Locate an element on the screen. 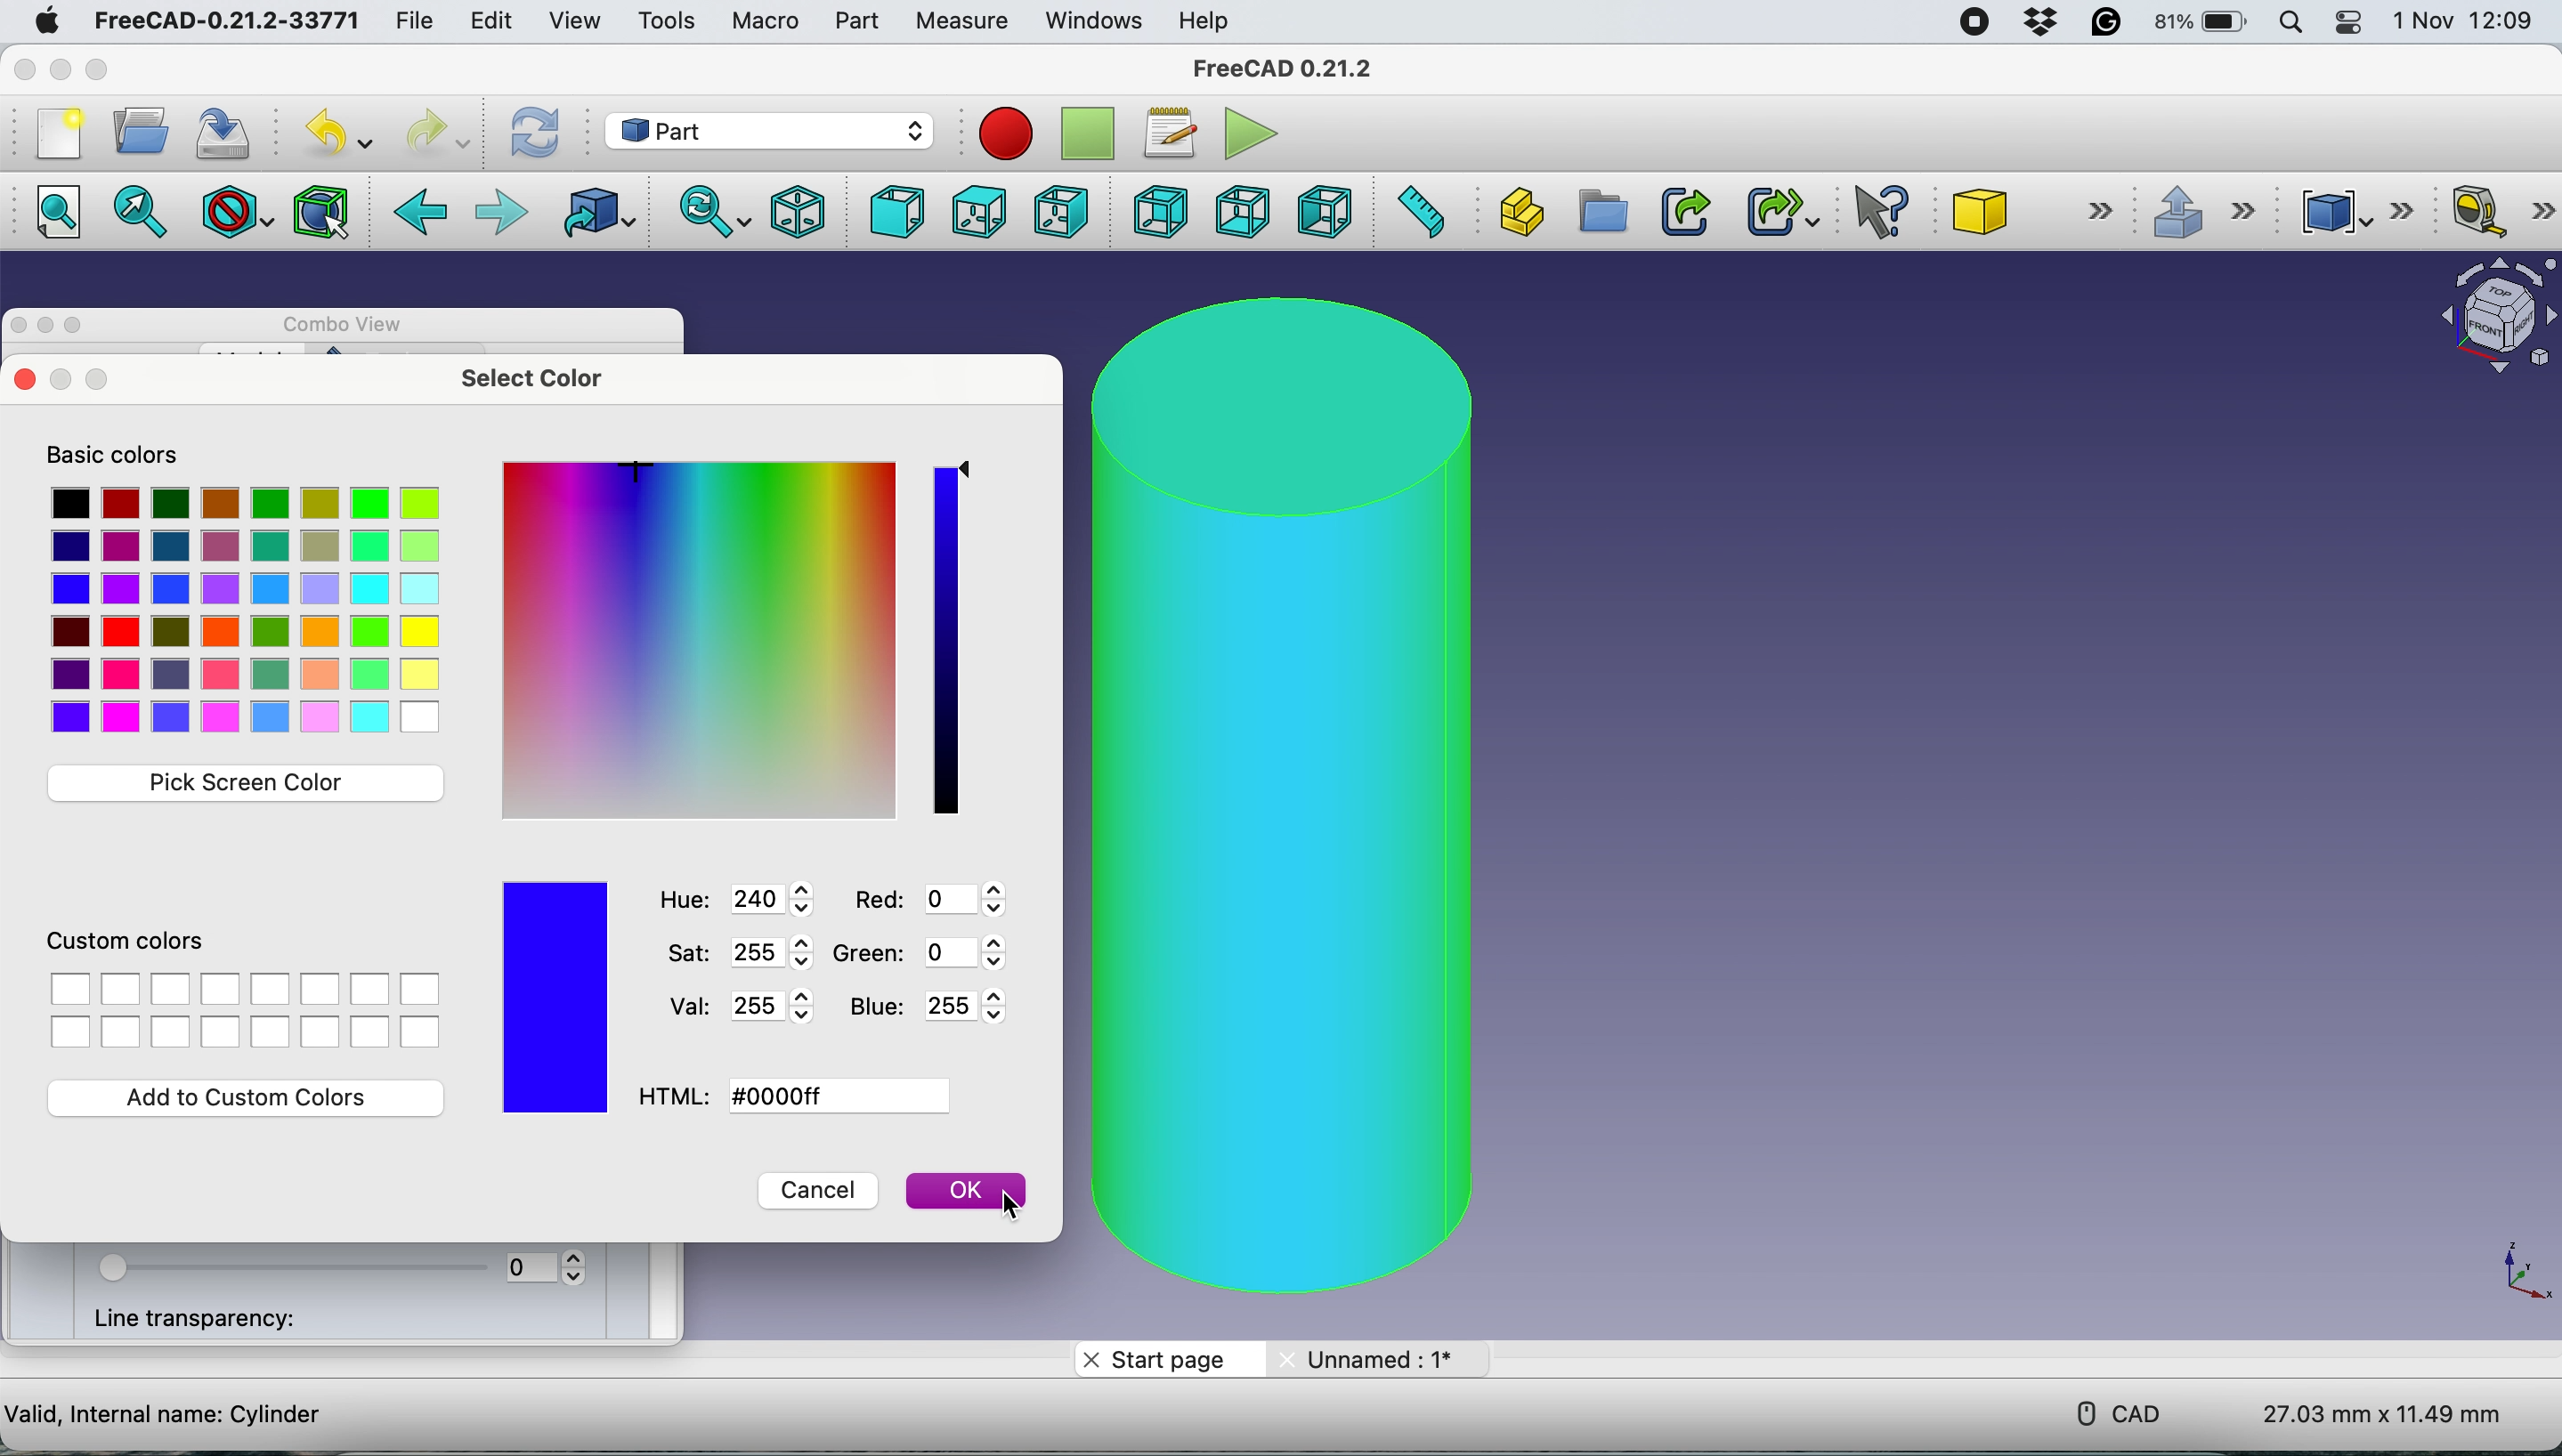 Image resolution: width=2562 pixels, height=1456 pixels. edit is located at coordinates (497, 23).